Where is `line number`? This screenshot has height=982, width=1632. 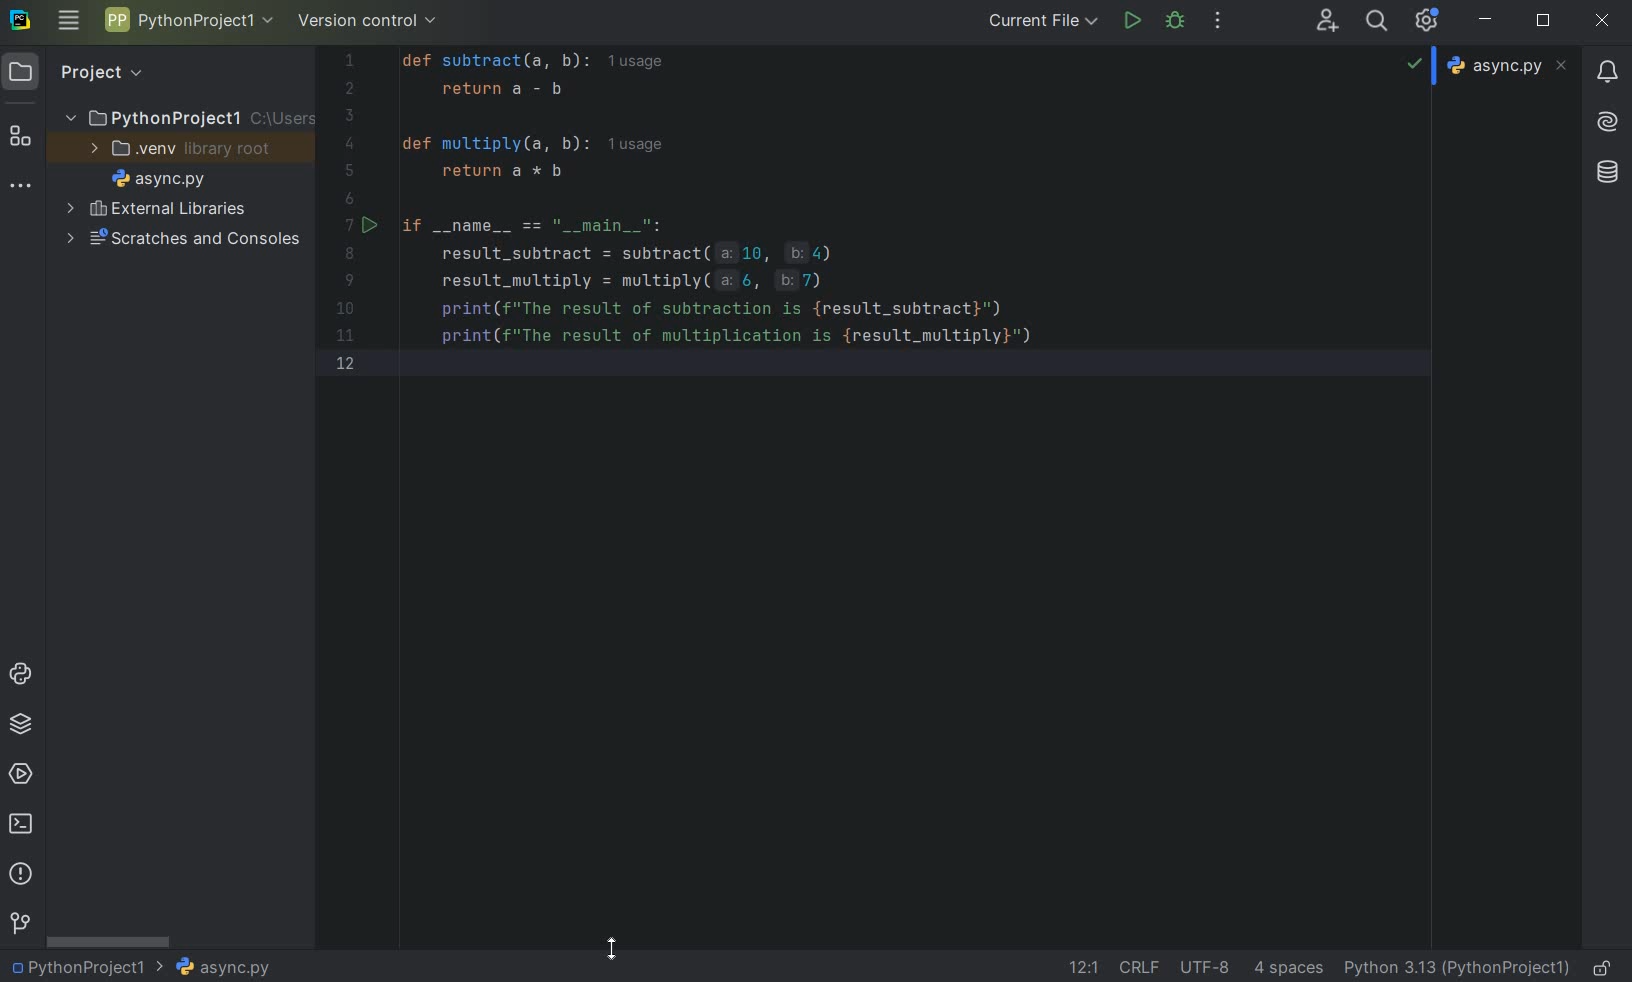
line number is located at coordinates (354, 216).